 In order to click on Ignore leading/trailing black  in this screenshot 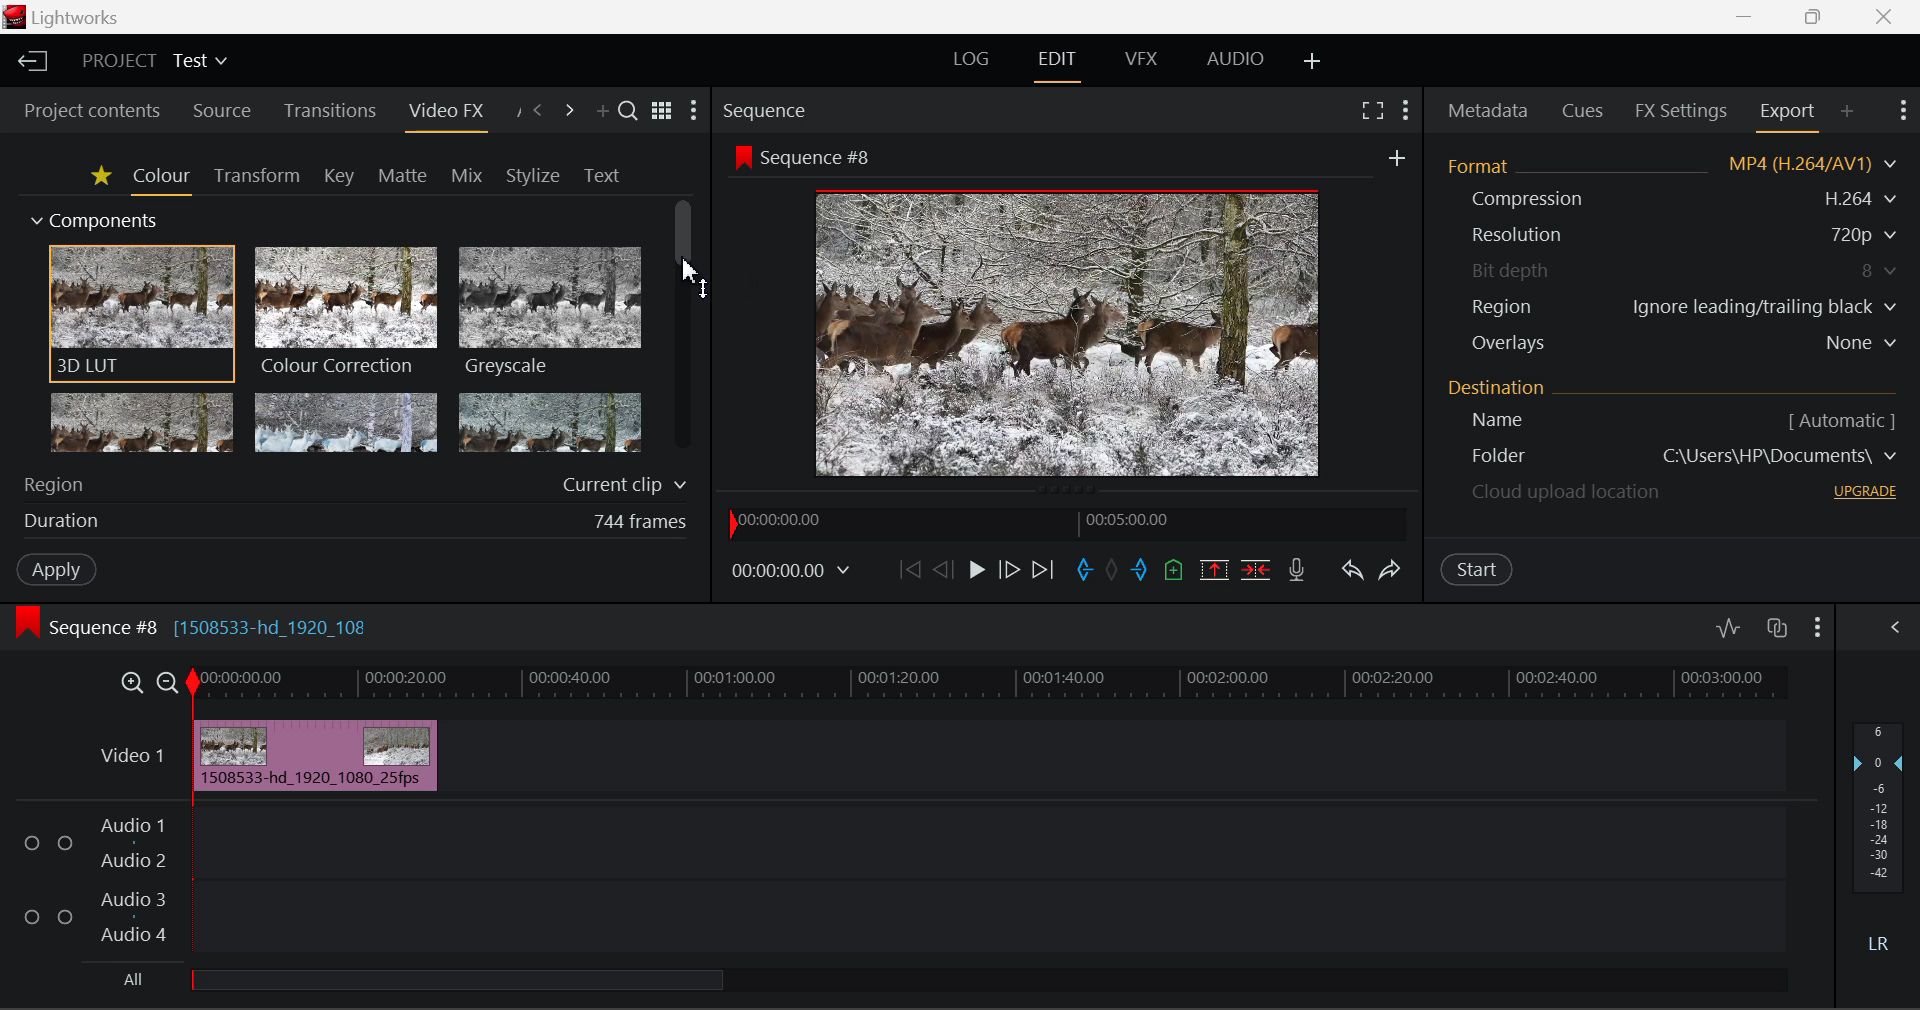, I will do `click(1763, 307)`.